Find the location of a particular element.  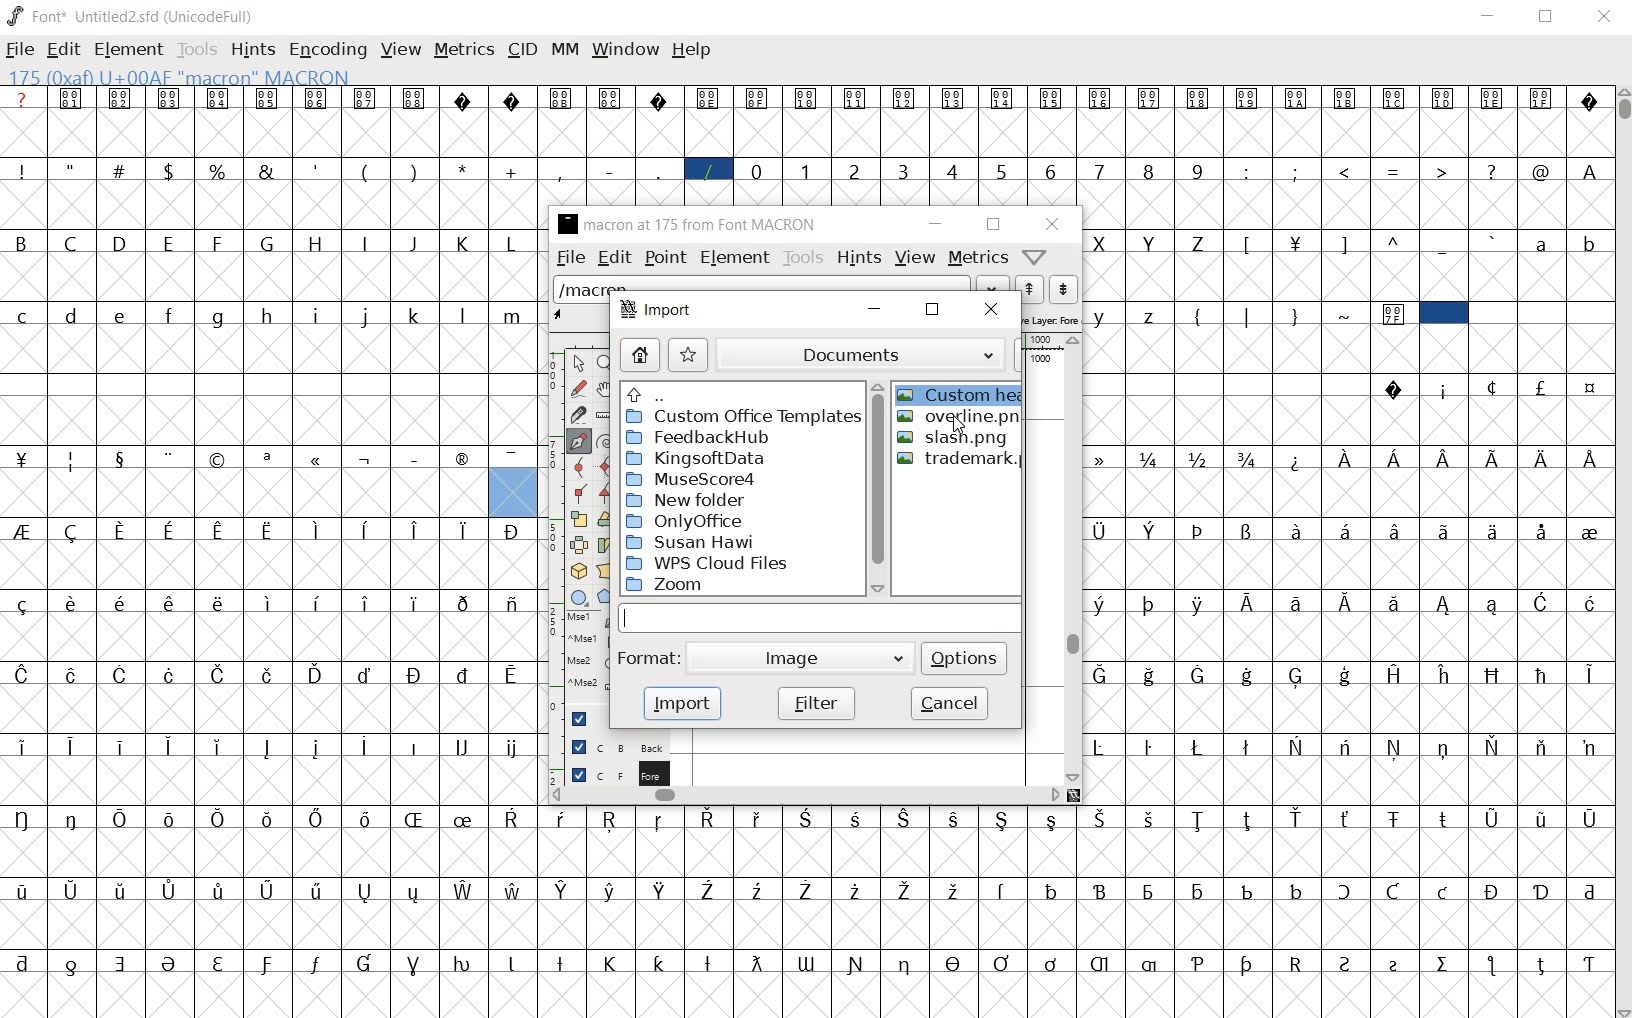

Symbol is located at coordinates (805, 889).